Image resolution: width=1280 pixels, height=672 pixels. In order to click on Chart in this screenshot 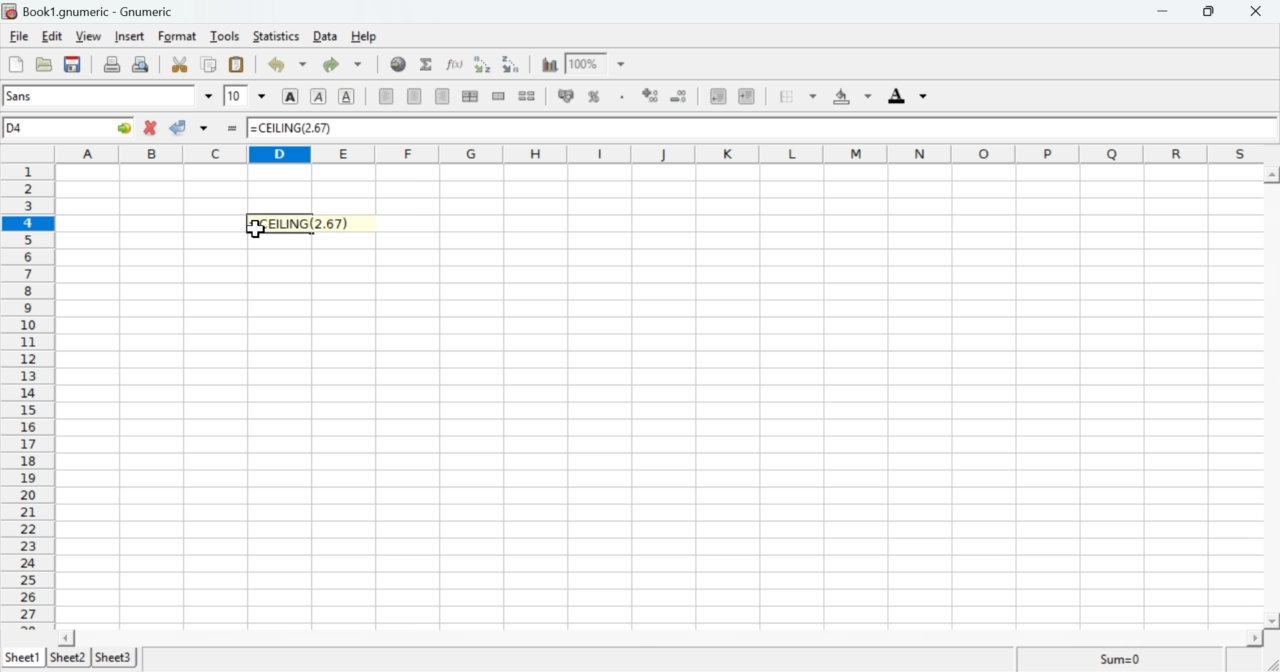, I will do `click(551, 65)`.